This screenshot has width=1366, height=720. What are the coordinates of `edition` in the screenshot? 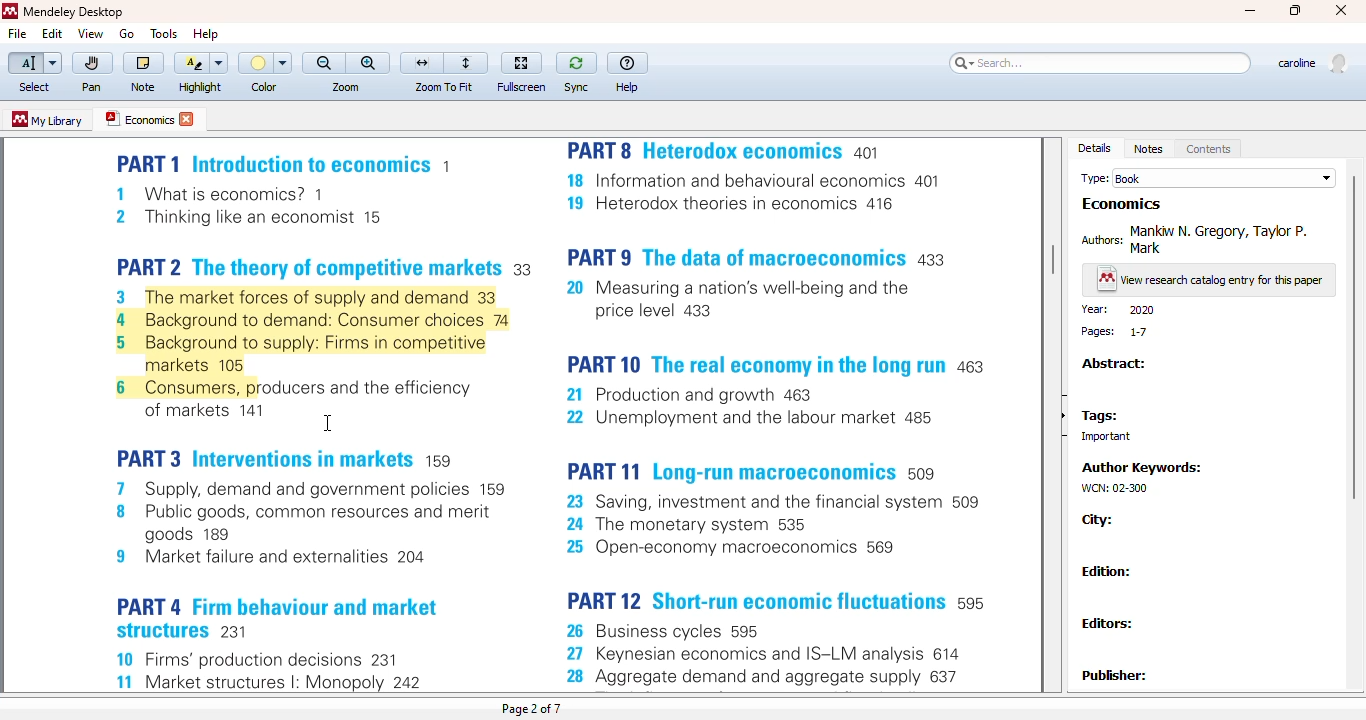 It's located at (1107, 571).